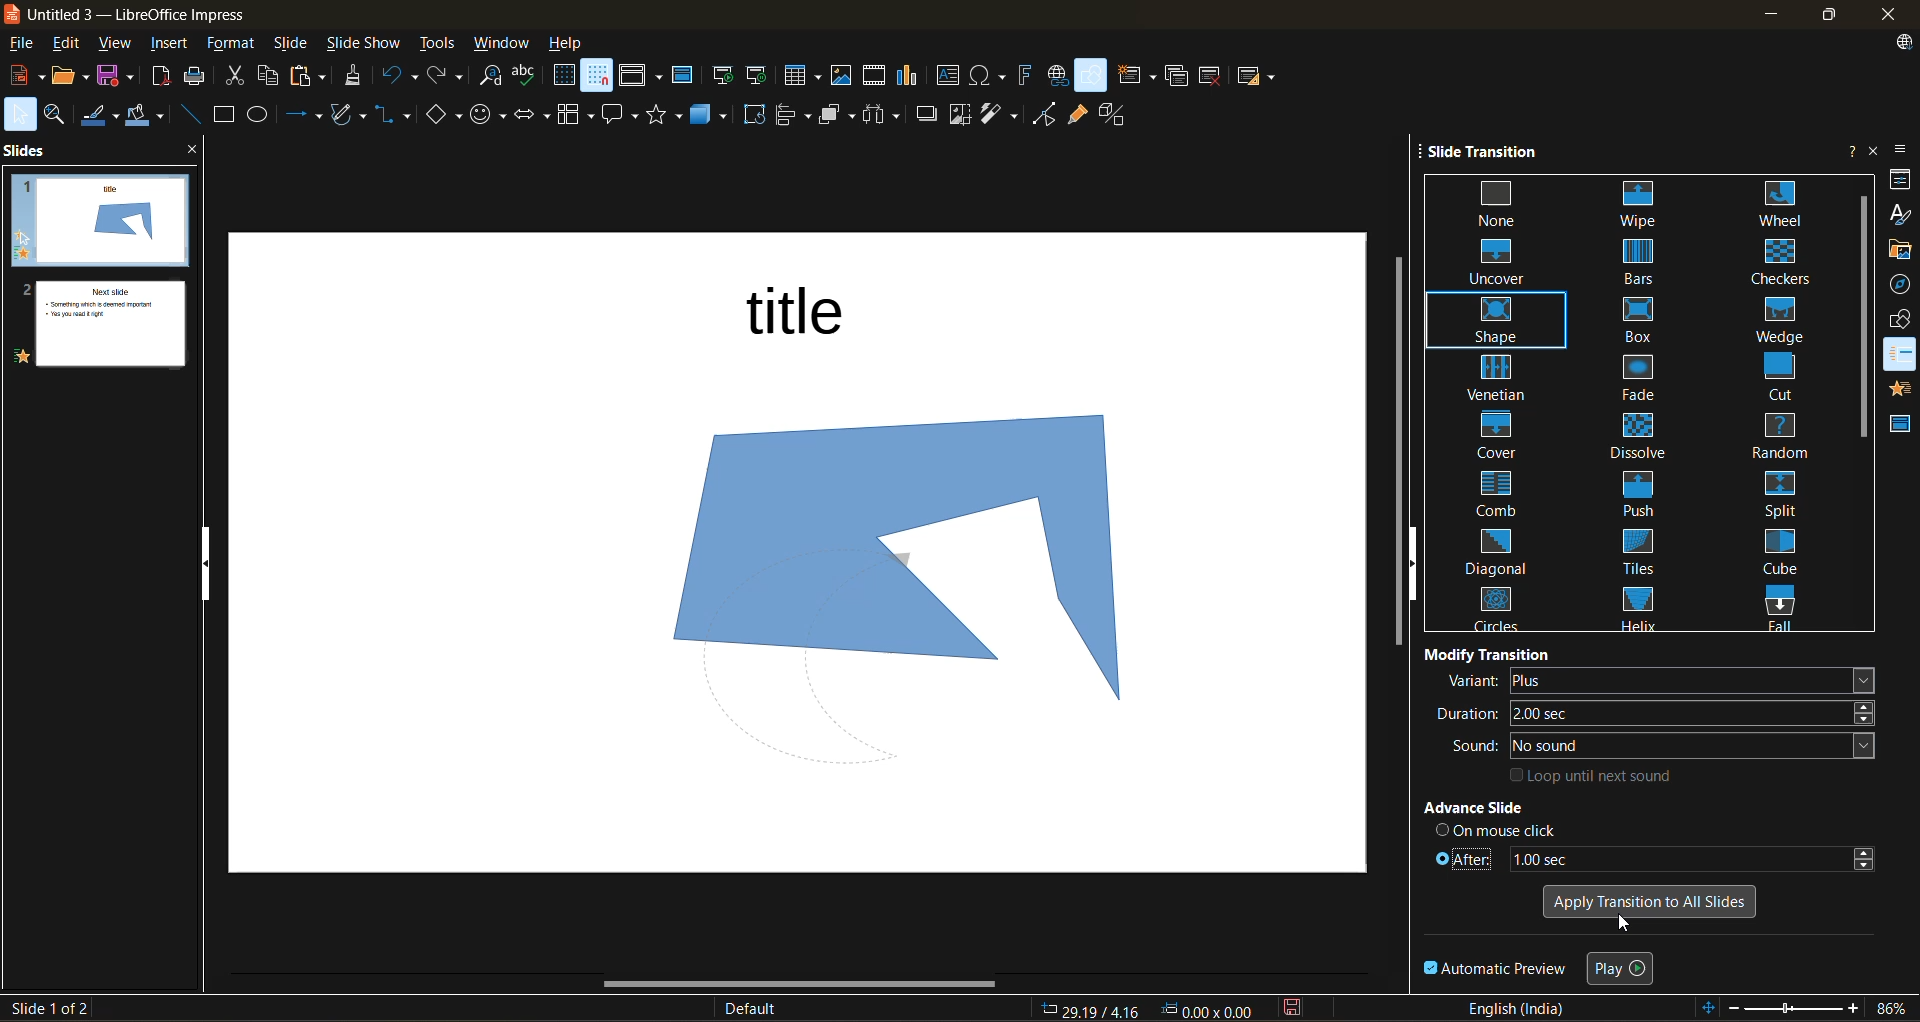  Describe the element at coordinates (348, 116) in the screenshot. I see `curves and polygons` at that location.